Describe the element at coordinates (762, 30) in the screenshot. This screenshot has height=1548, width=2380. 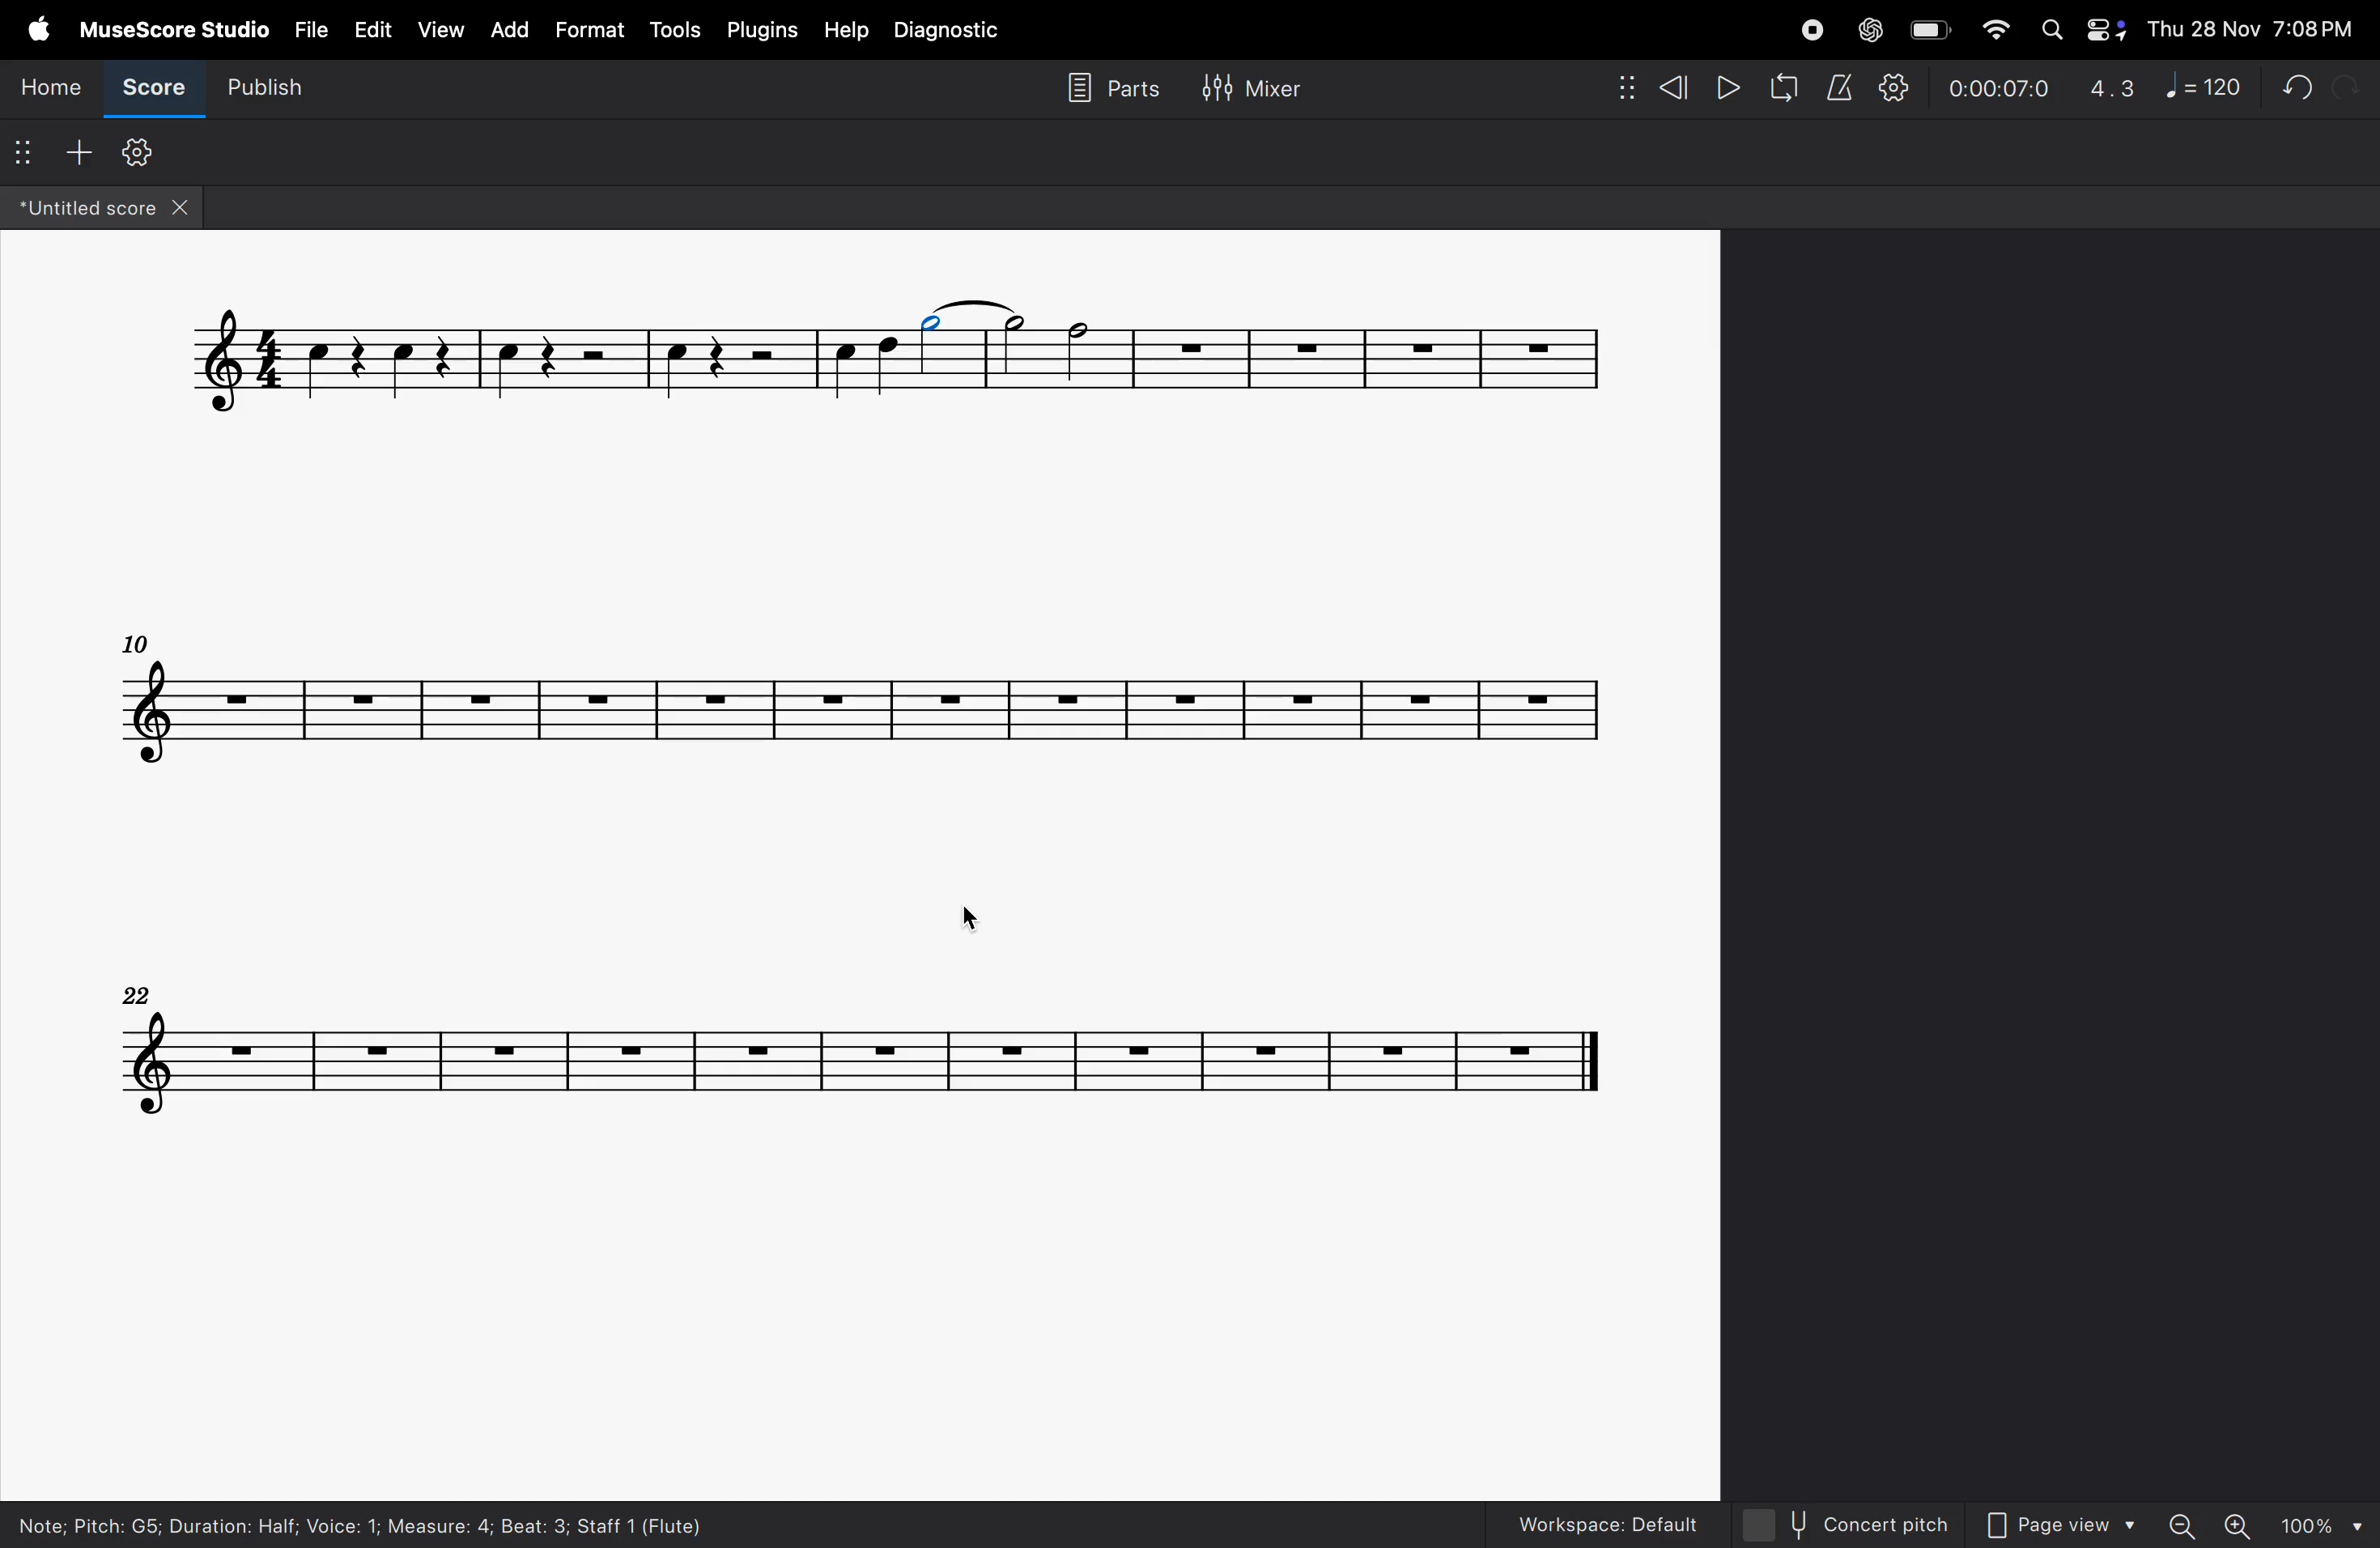
I see `plugins` at that location.